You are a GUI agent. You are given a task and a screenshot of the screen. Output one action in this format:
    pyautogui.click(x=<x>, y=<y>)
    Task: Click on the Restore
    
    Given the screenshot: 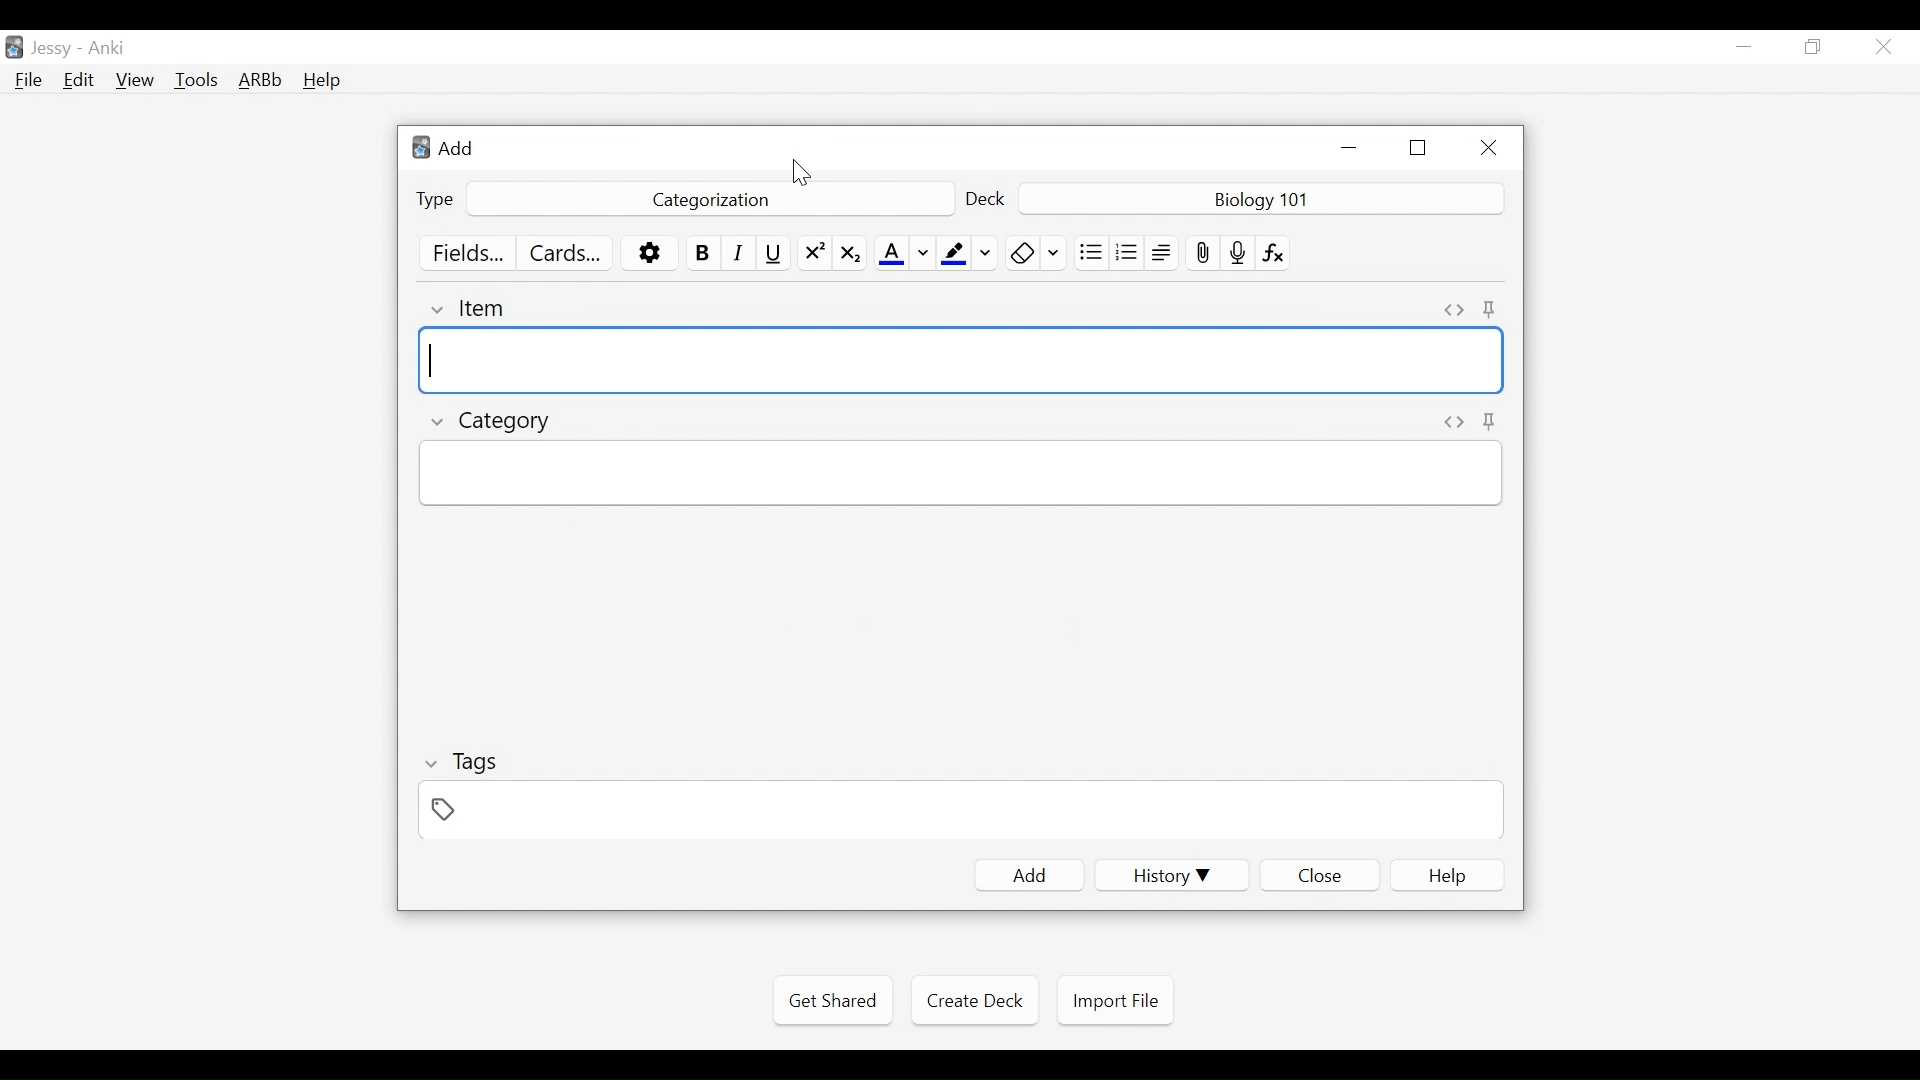 What is the action you would take?
    pyautogui.click(x=1419, y=148)
    